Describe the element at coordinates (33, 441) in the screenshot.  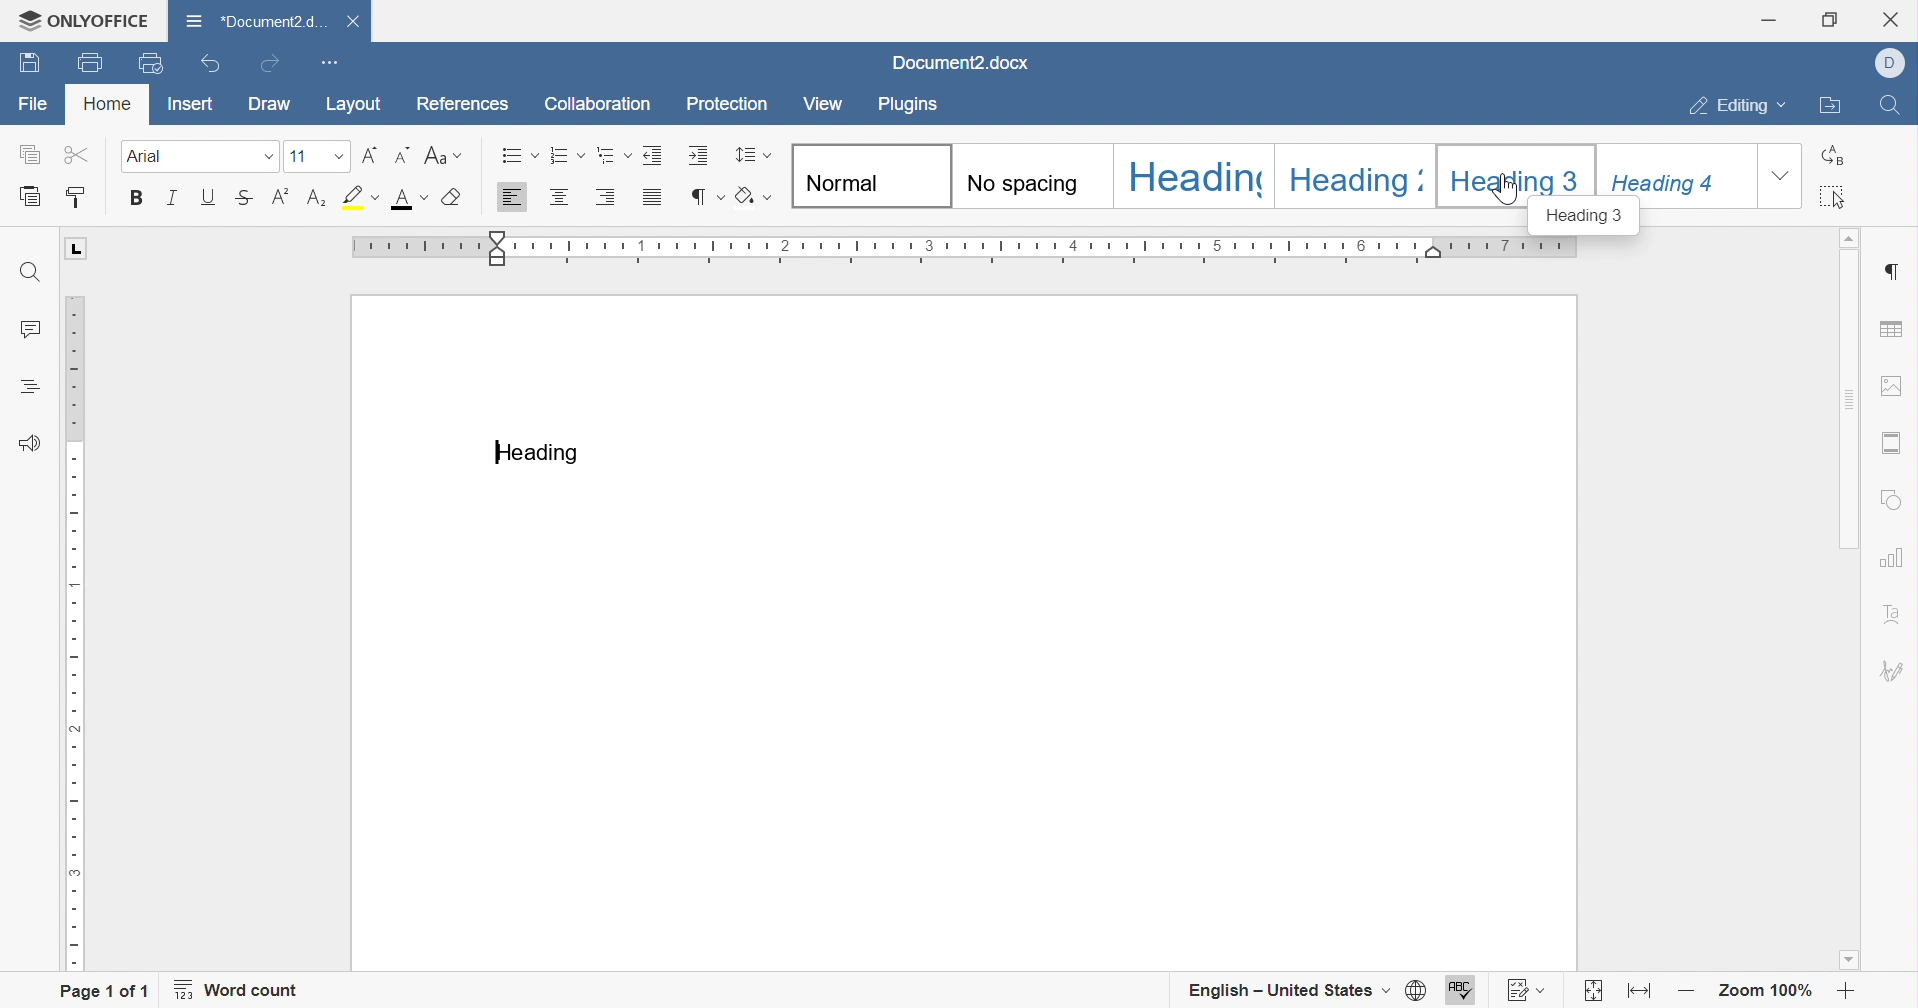
I see `Feedback &support` at that location.